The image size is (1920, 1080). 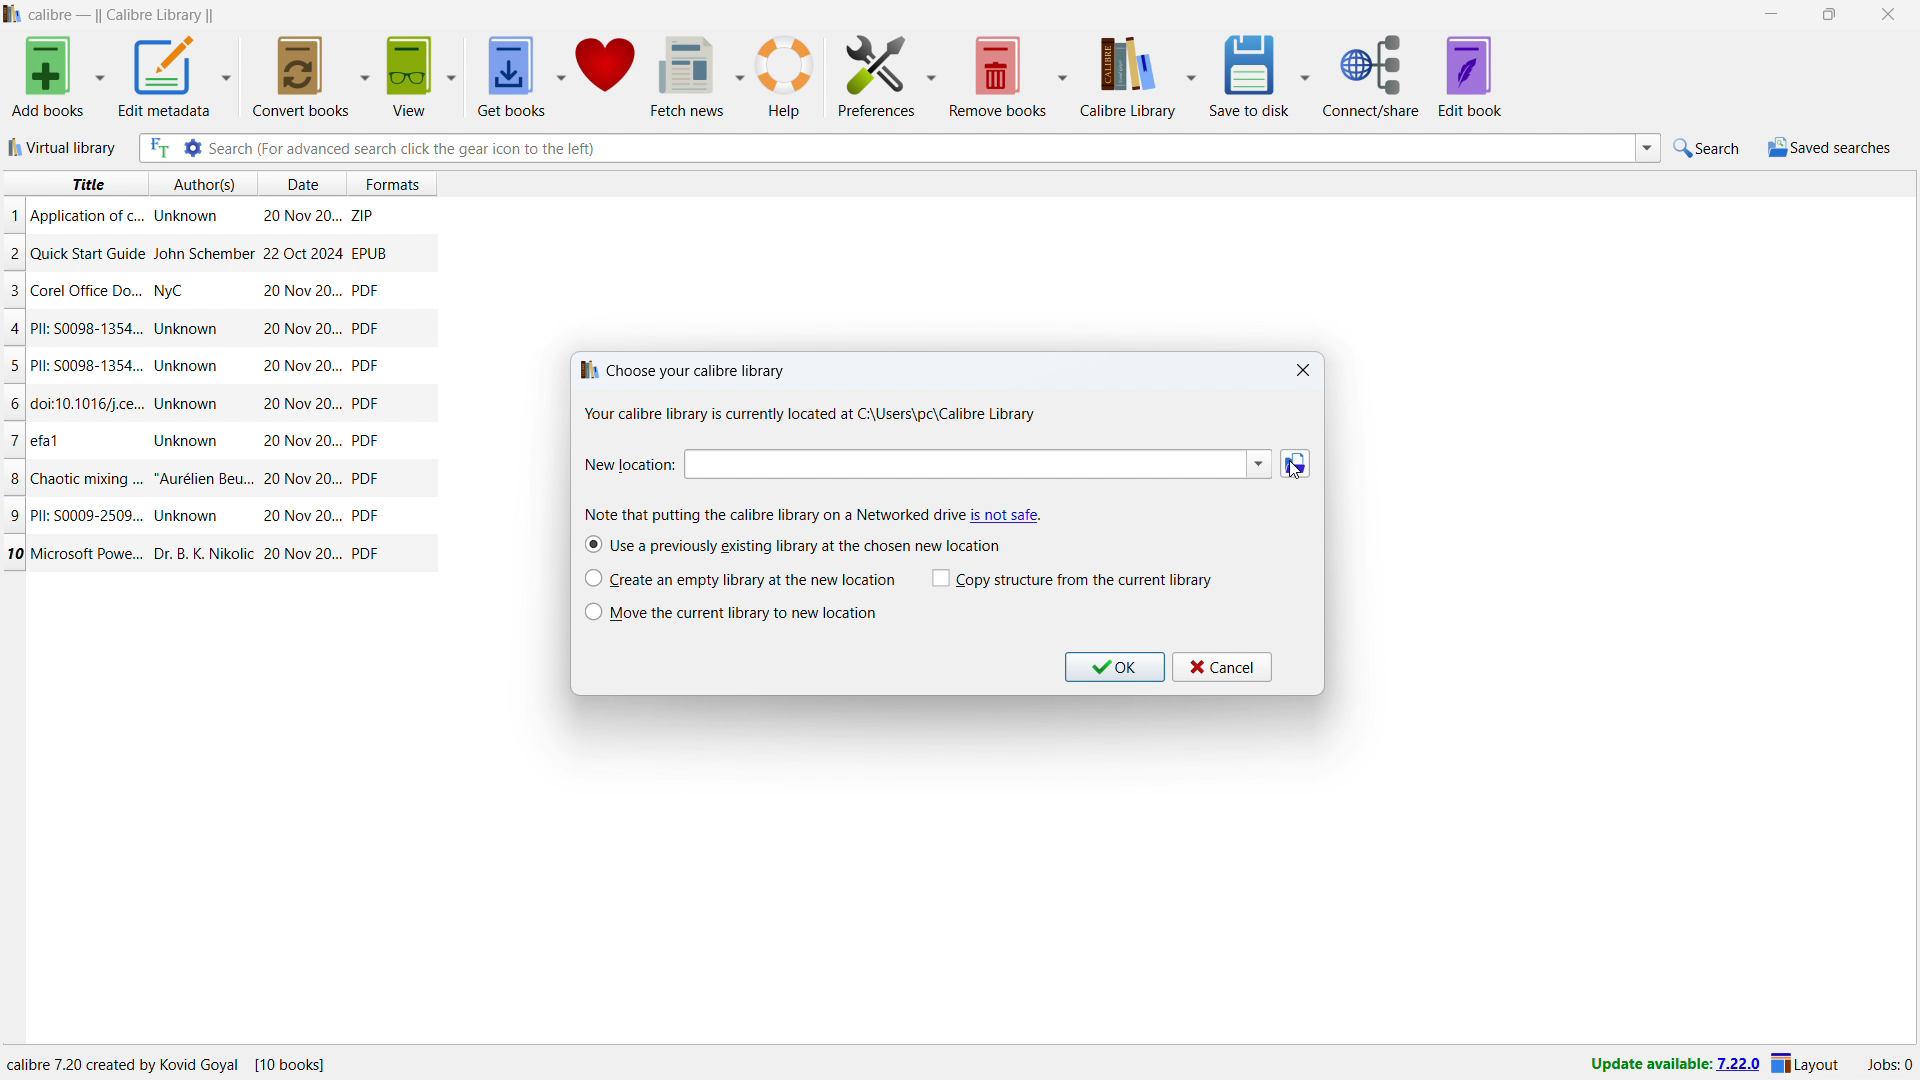 I want to click on calibre library options, so click(x=1192, y=78).